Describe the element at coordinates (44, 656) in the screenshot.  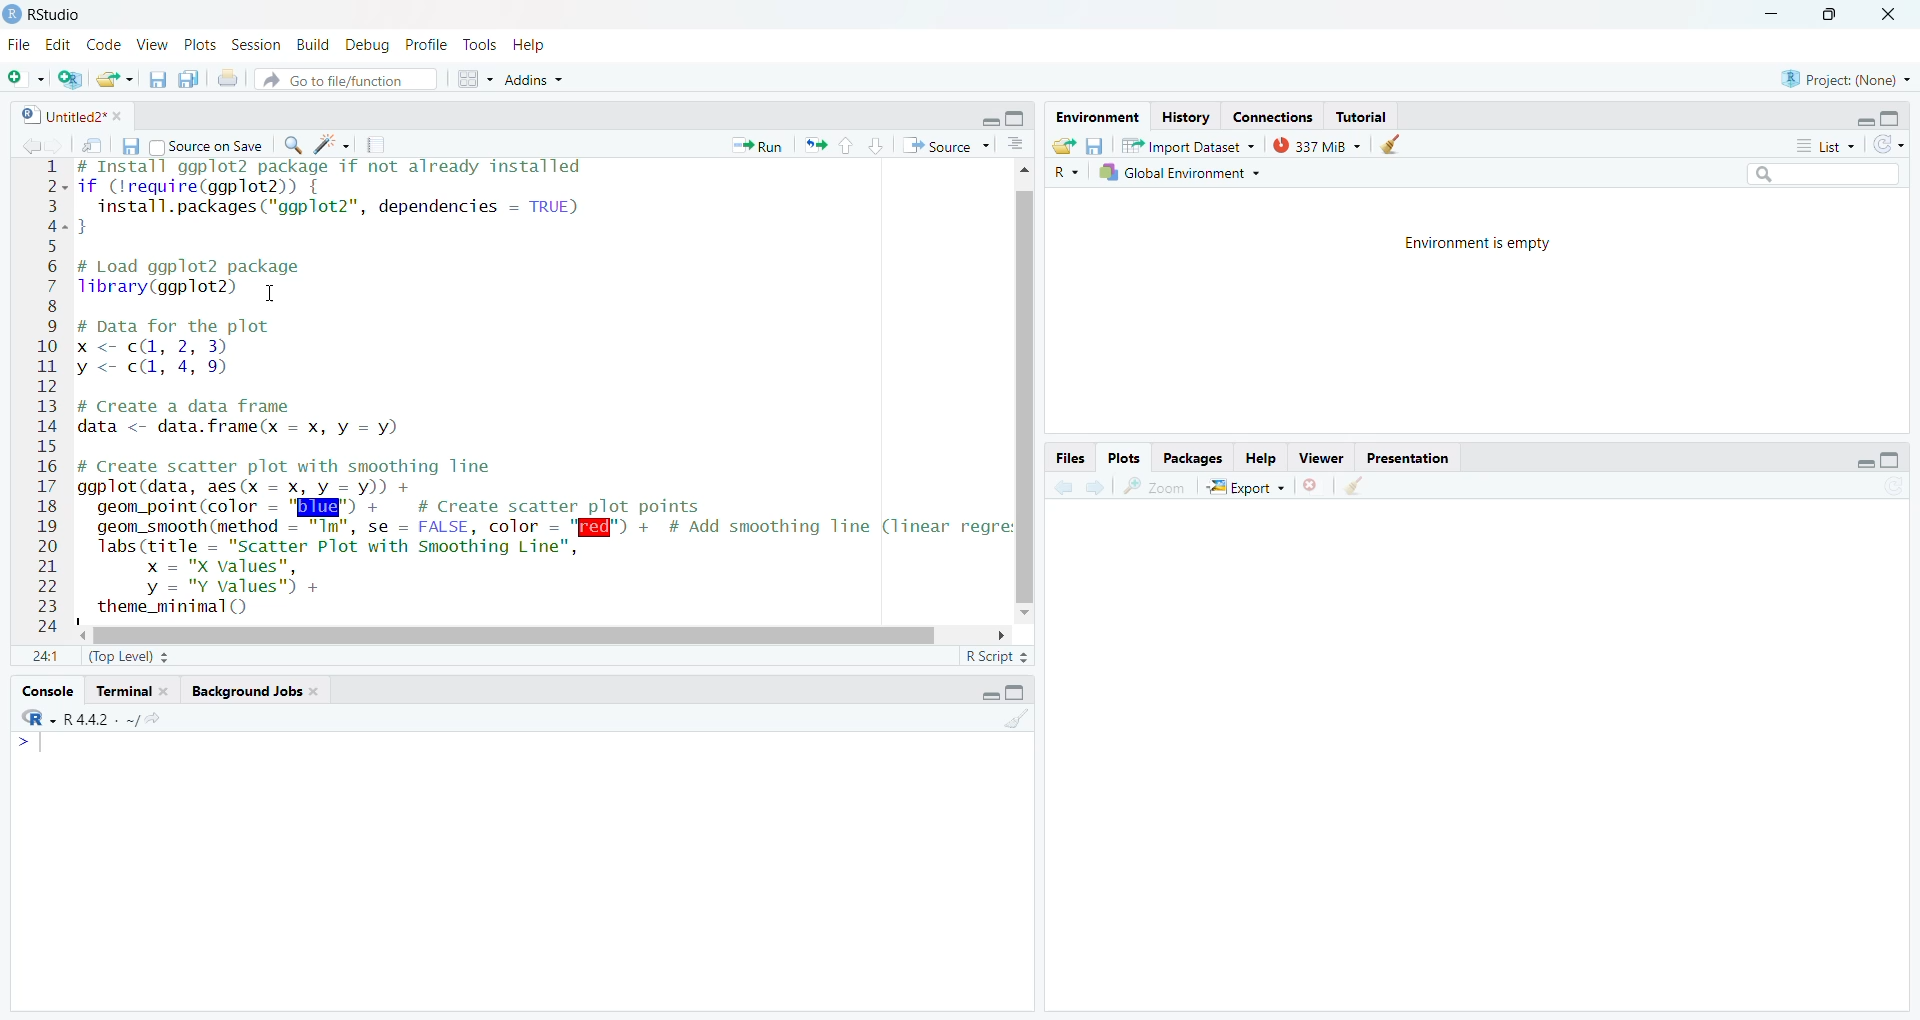
I see `1:1` at that location.